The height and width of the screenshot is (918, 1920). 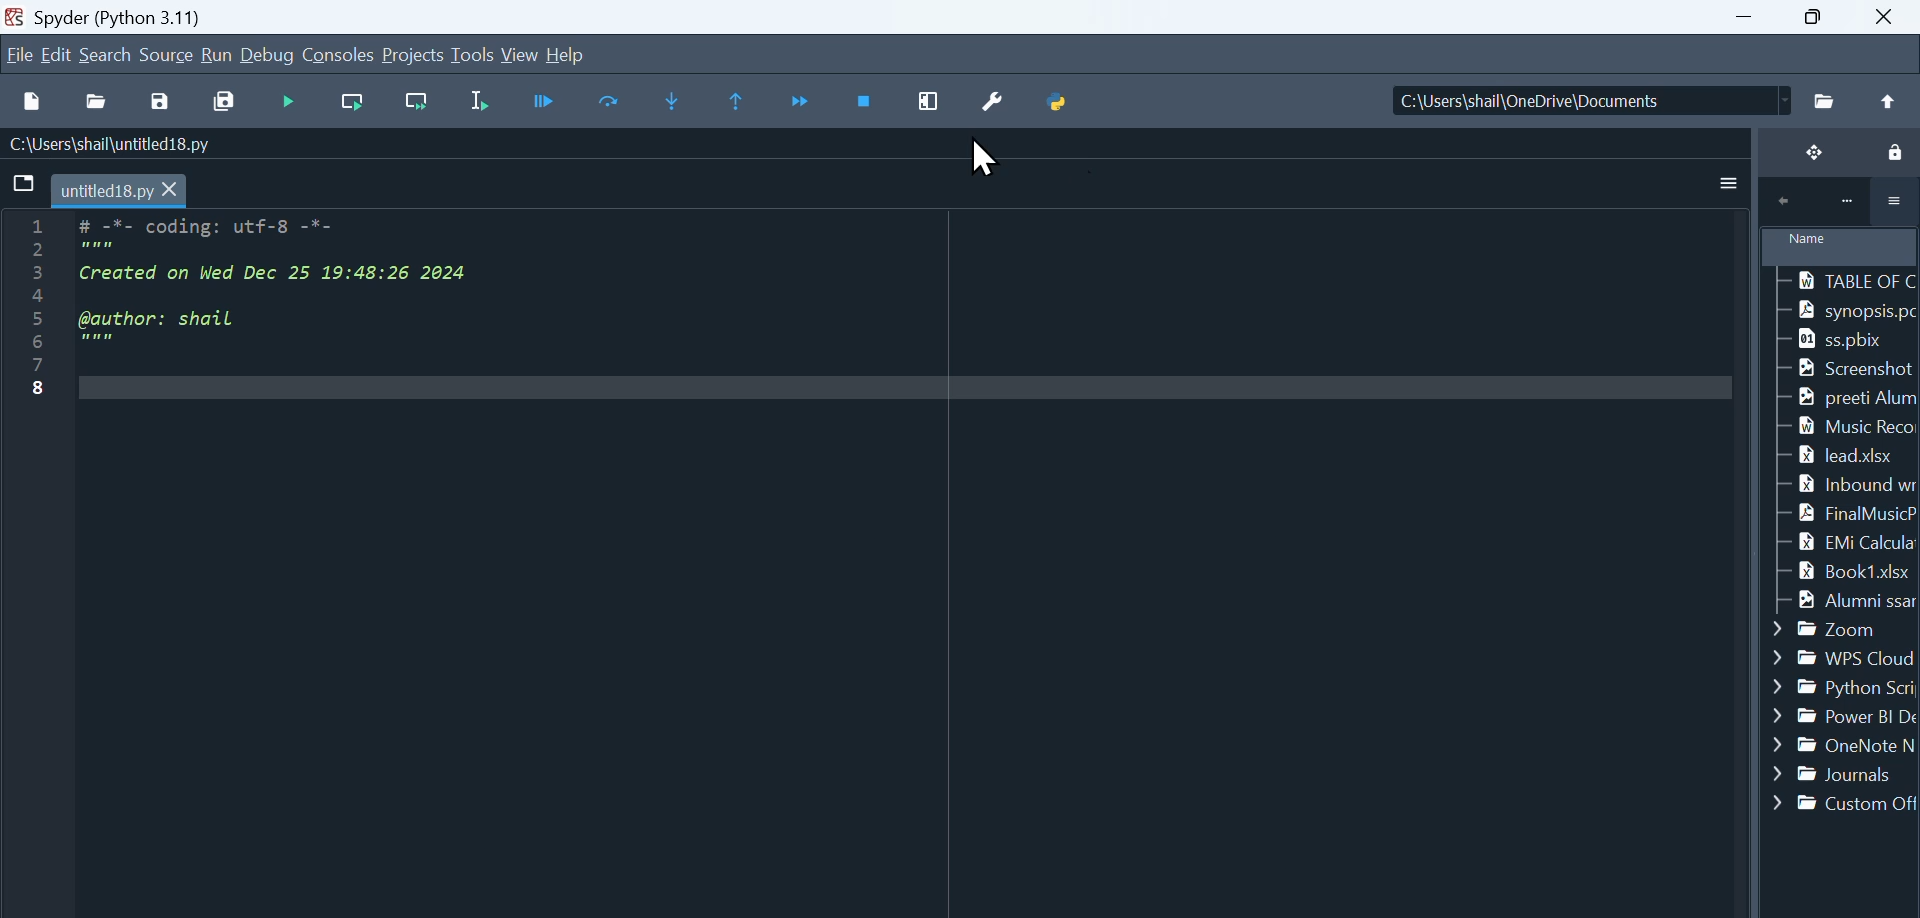 What do you see at coordinates (166, 97) in the screenshot?
I see `Save` at bounding box center [166, 97].